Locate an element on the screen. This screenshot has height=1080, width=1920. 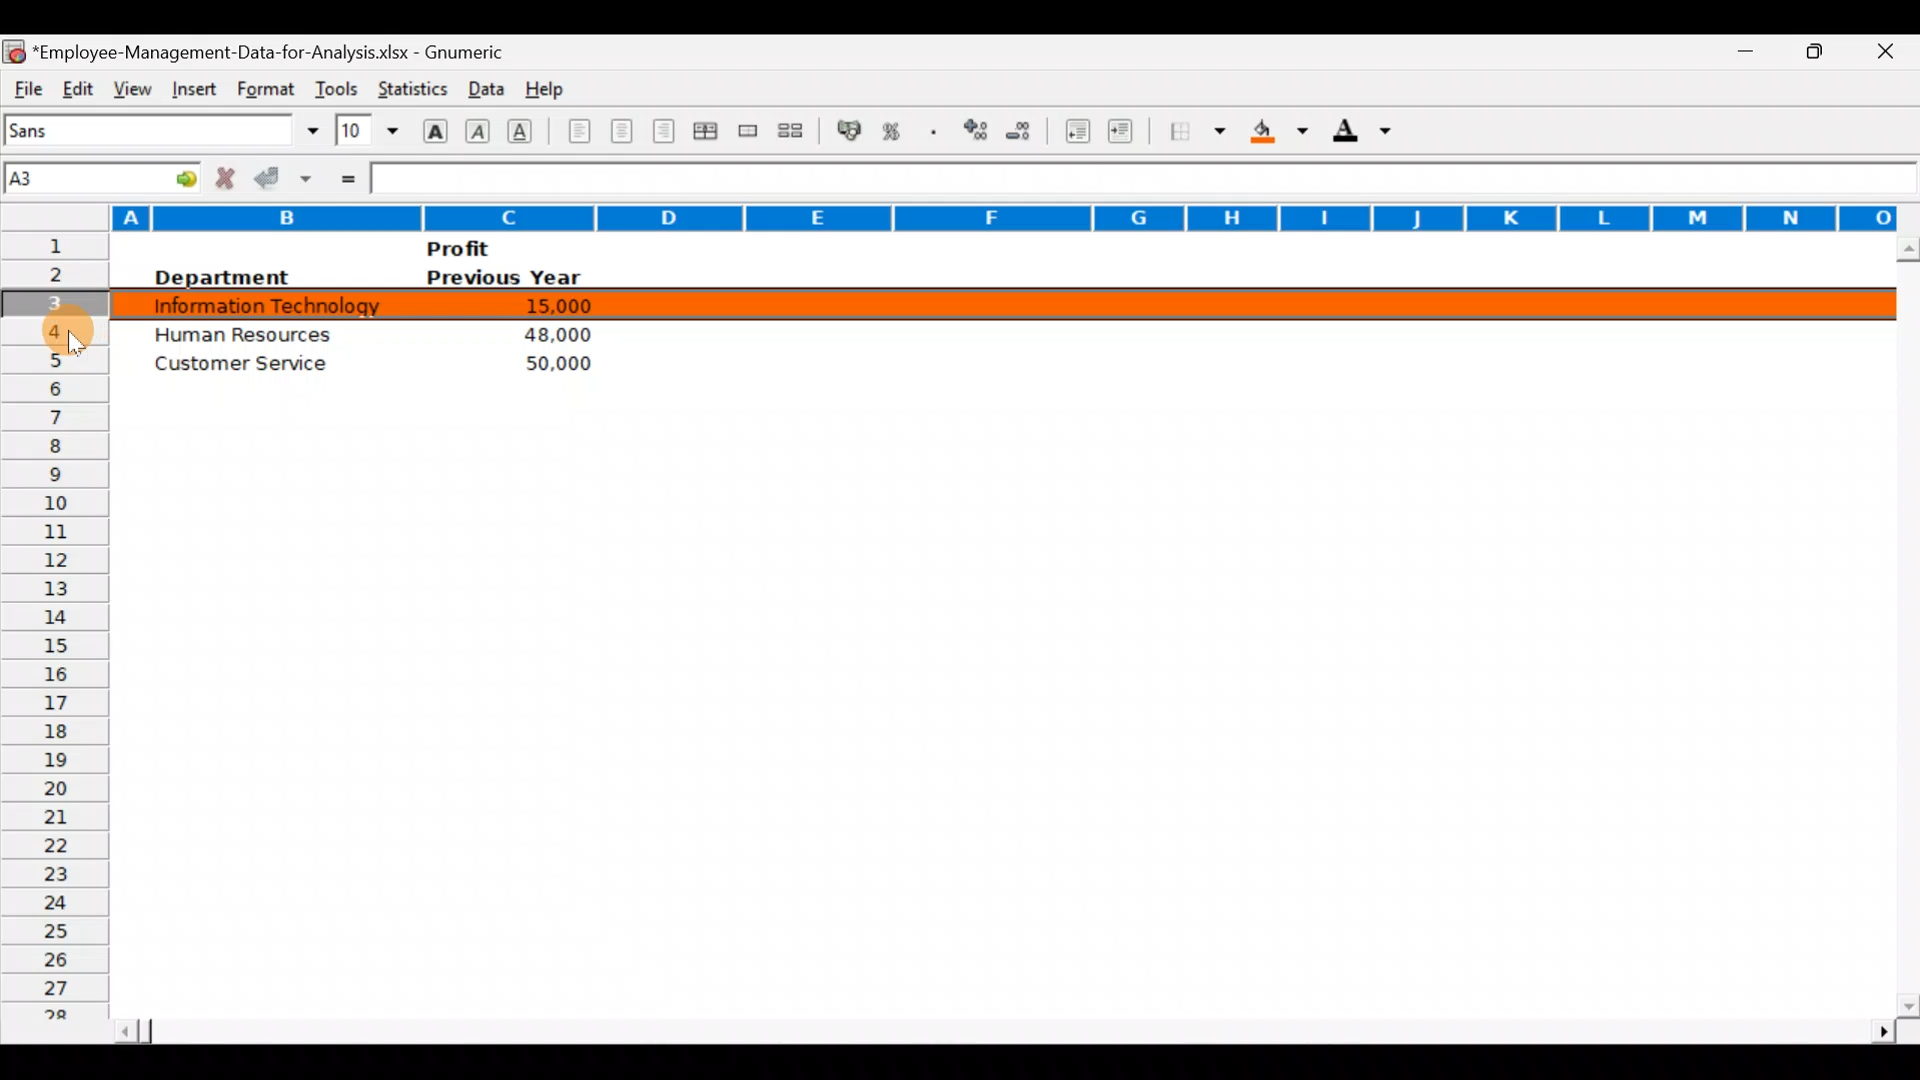
Font size is located at coordinates (367, 130).